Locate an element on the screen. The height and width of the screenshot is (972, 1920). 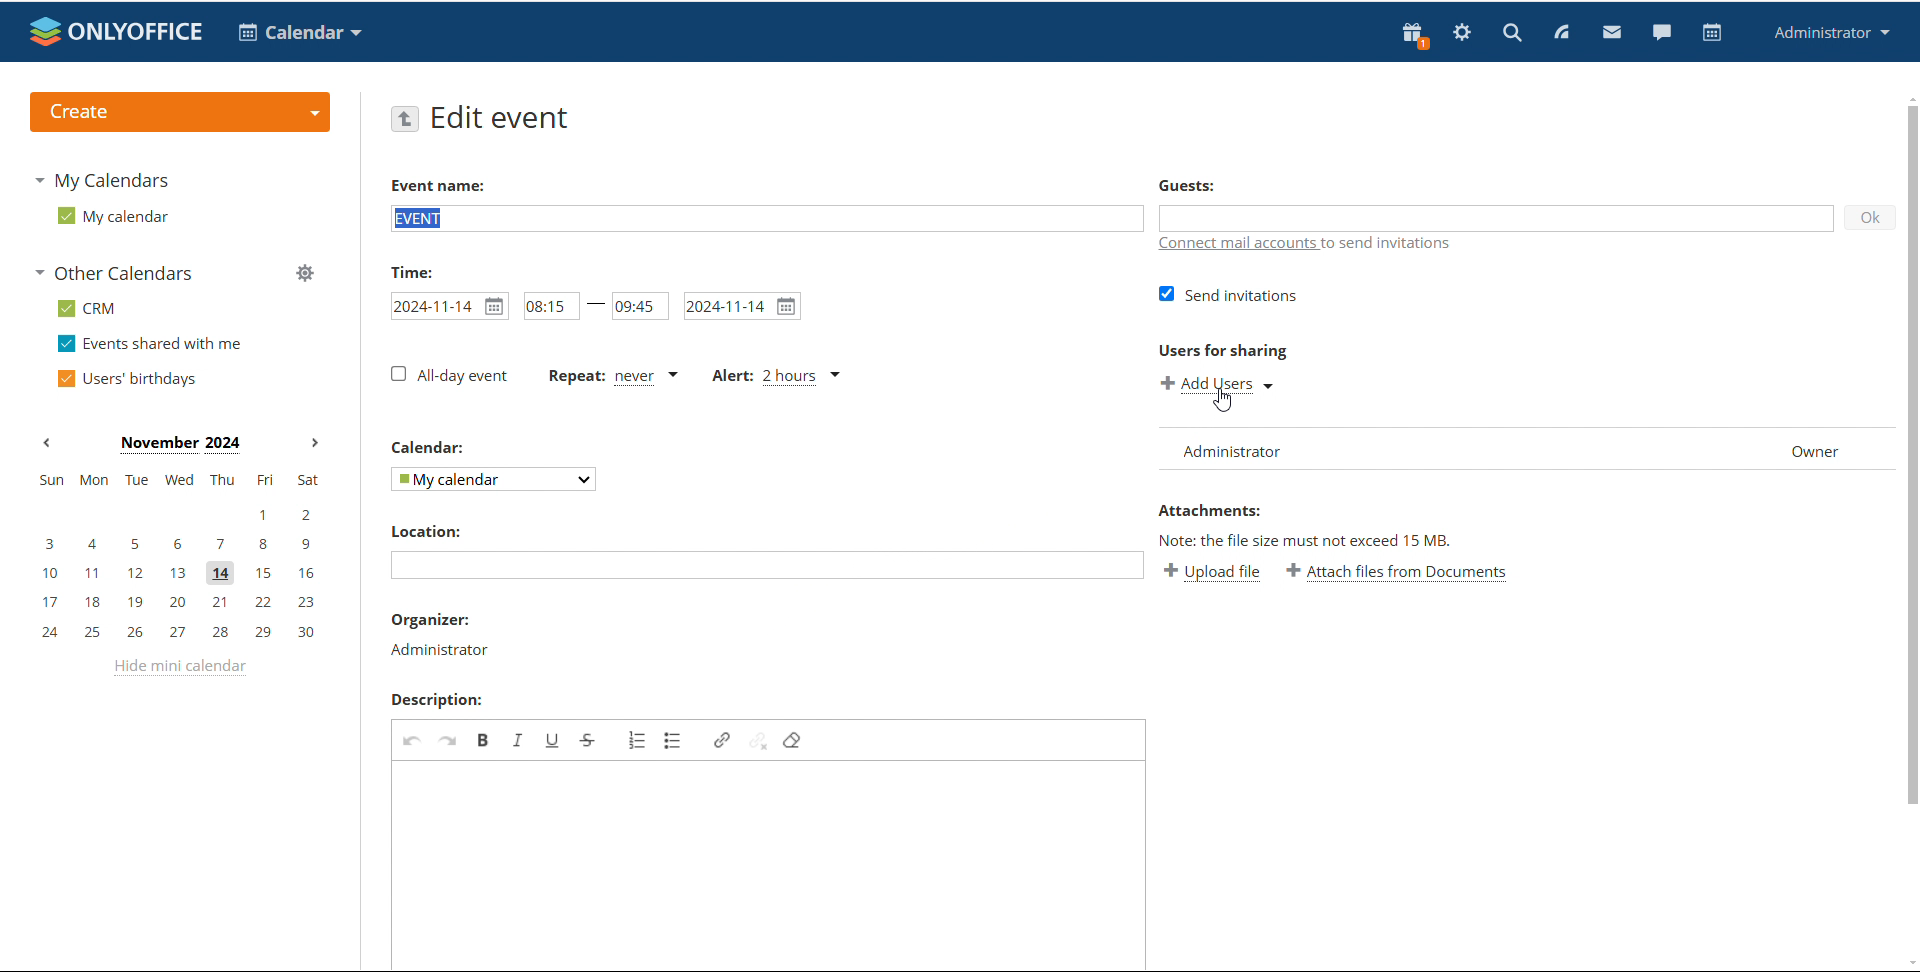
list of users is located at coordinates (1528, 449).